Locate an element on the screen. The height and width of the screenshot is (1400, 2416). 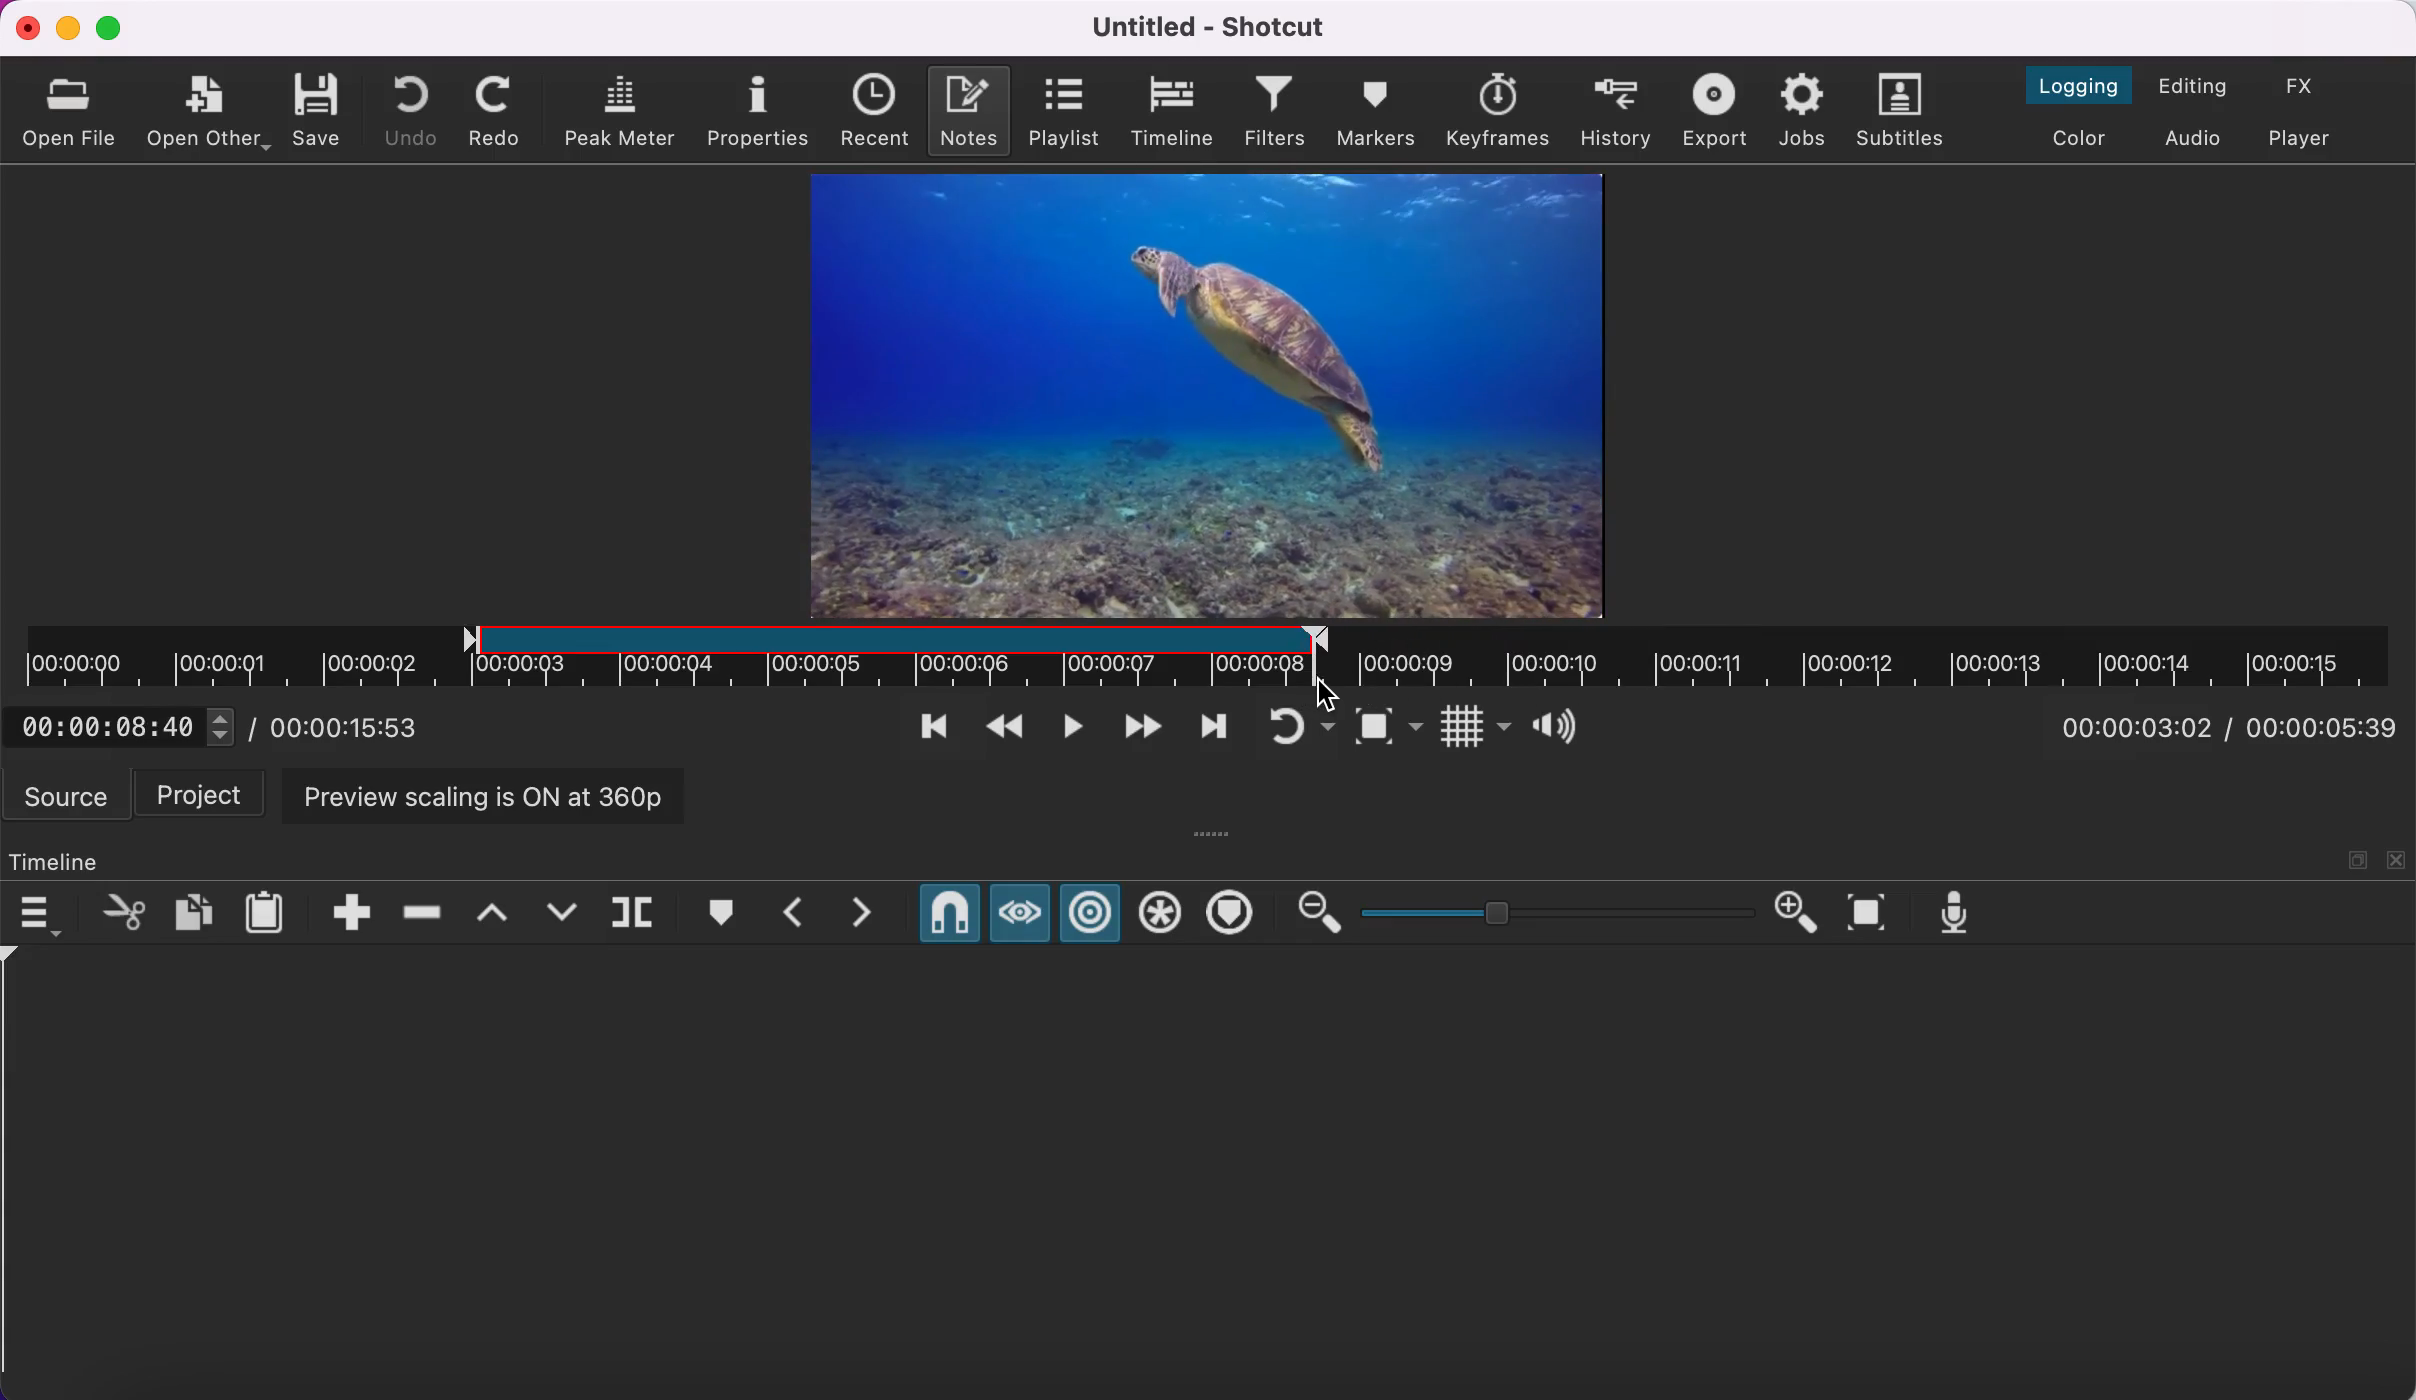
copy checked filters is located at coordinates (191, 911).